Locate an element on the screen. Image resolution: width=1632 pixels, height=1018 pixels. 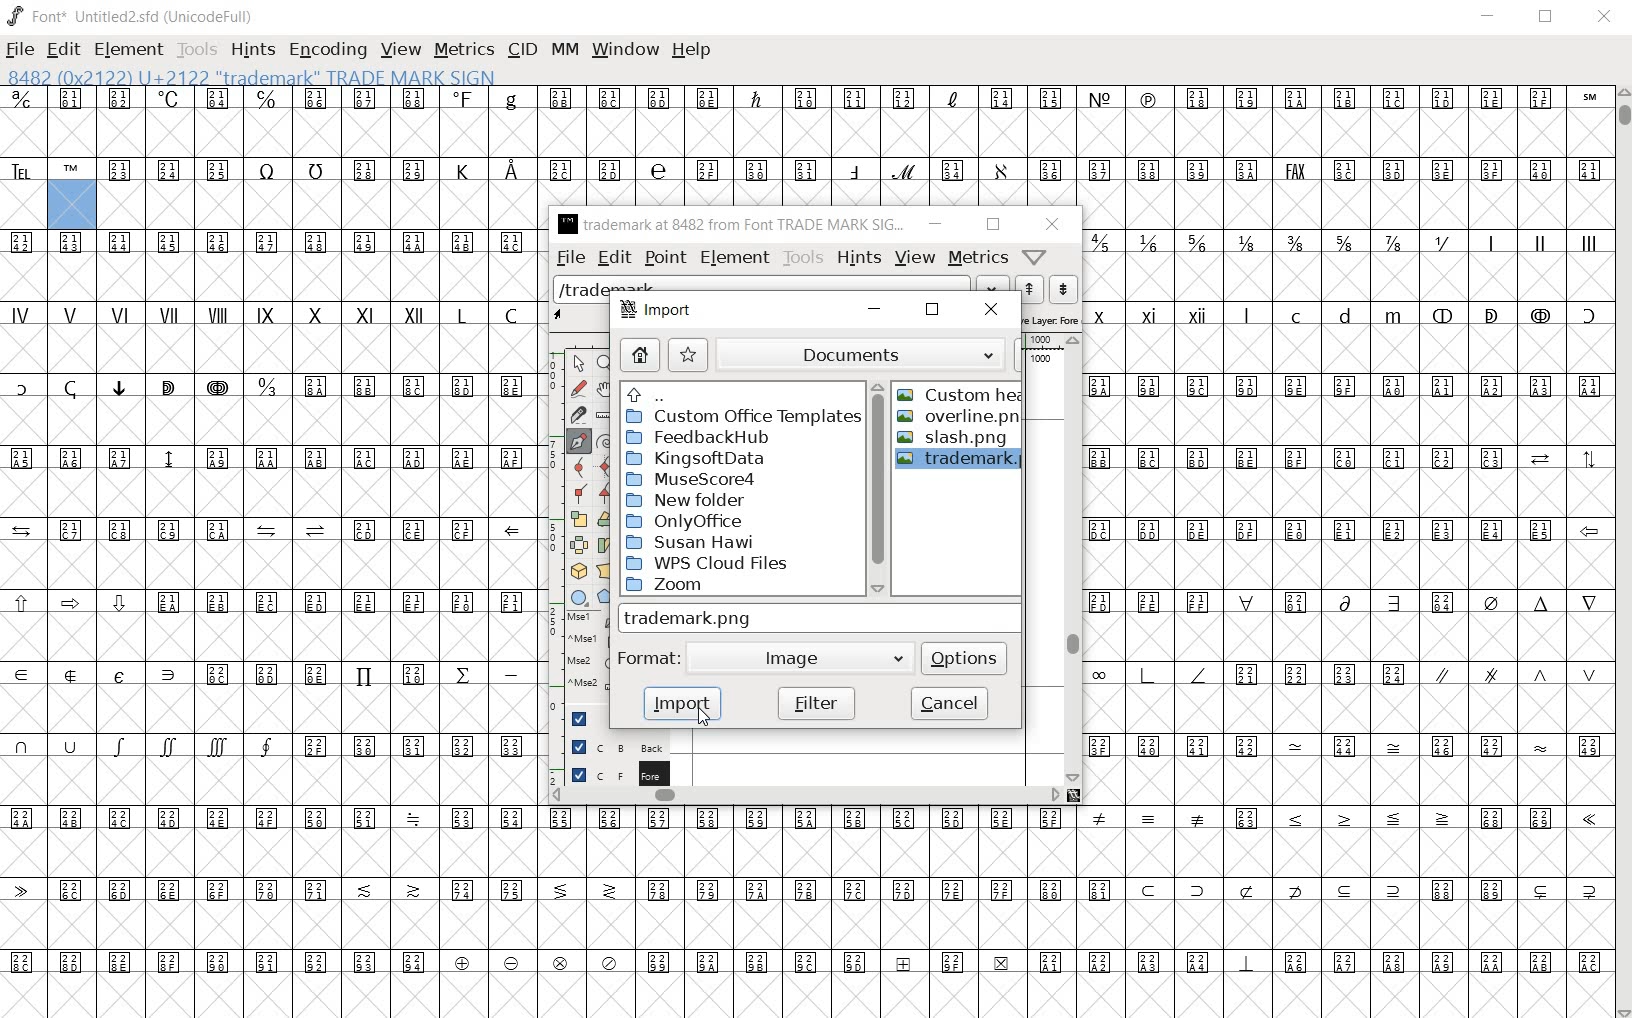
CURSOR is located at coordinates (702, 719).